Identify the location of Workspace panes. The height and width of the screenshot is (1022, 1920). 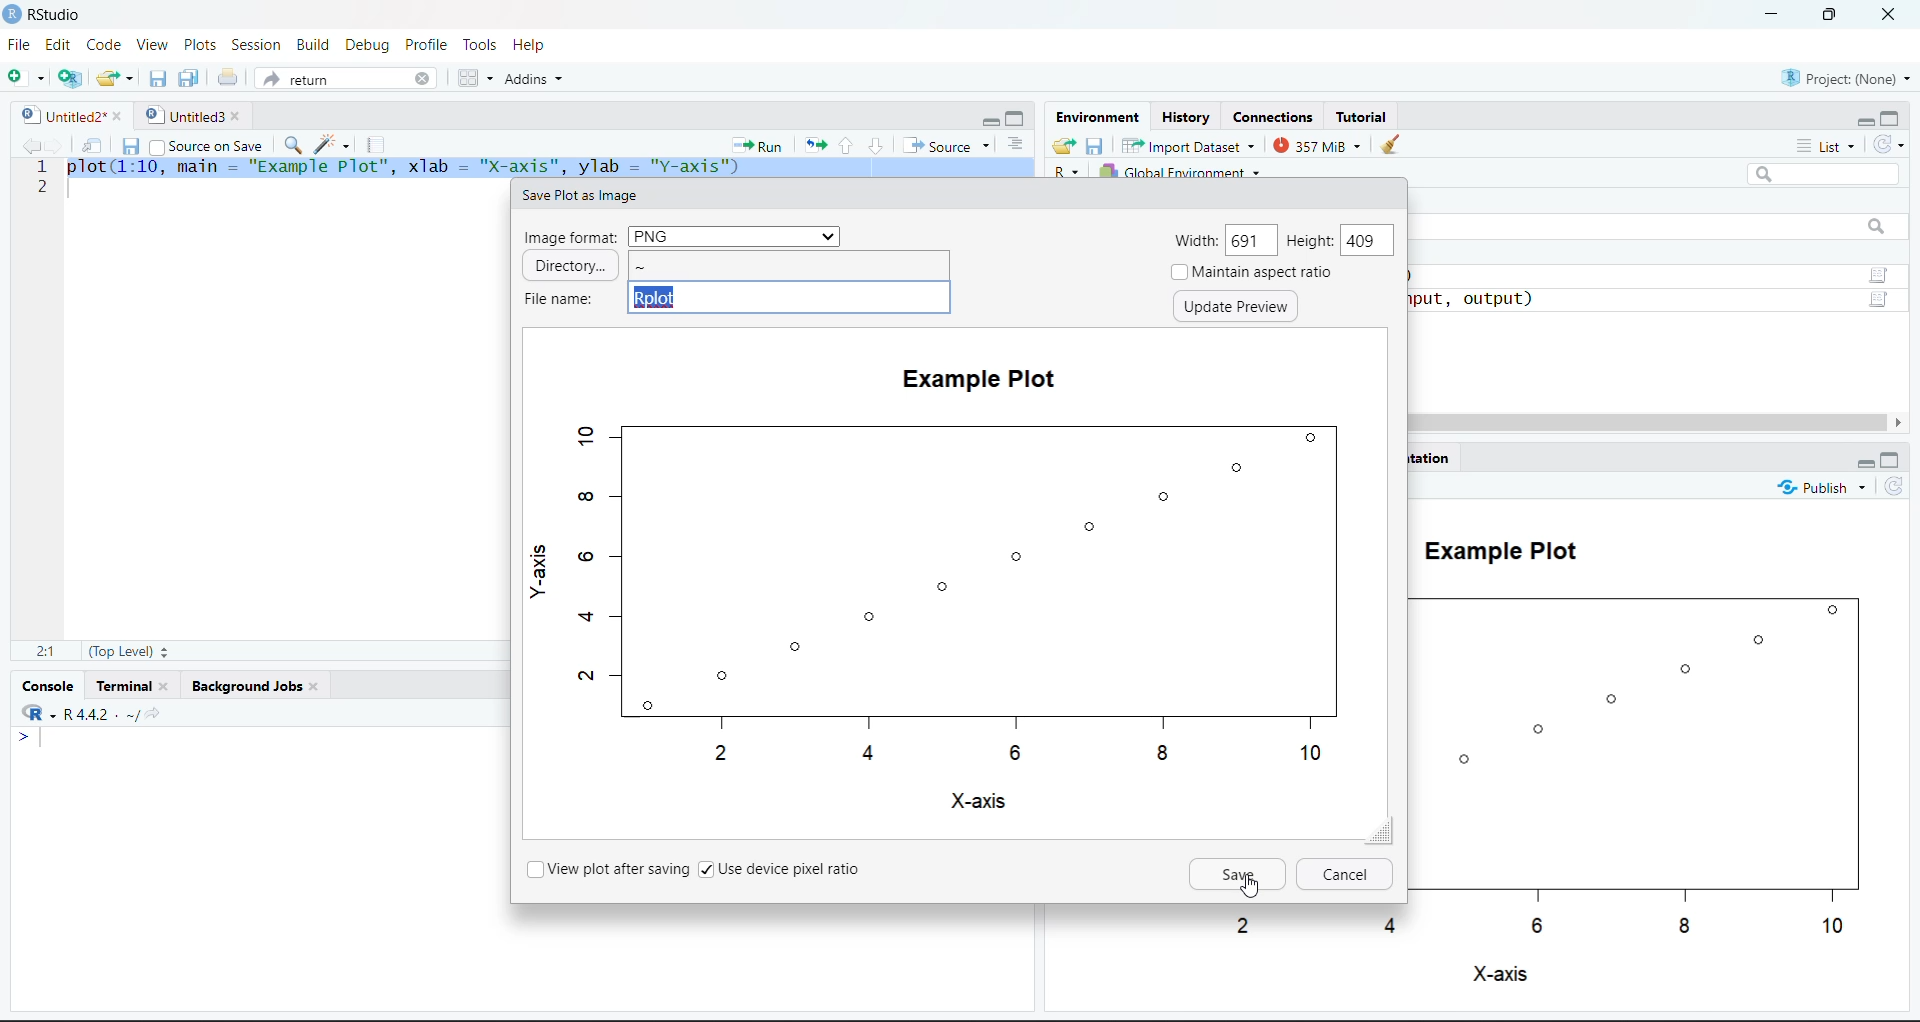
(472, 77).